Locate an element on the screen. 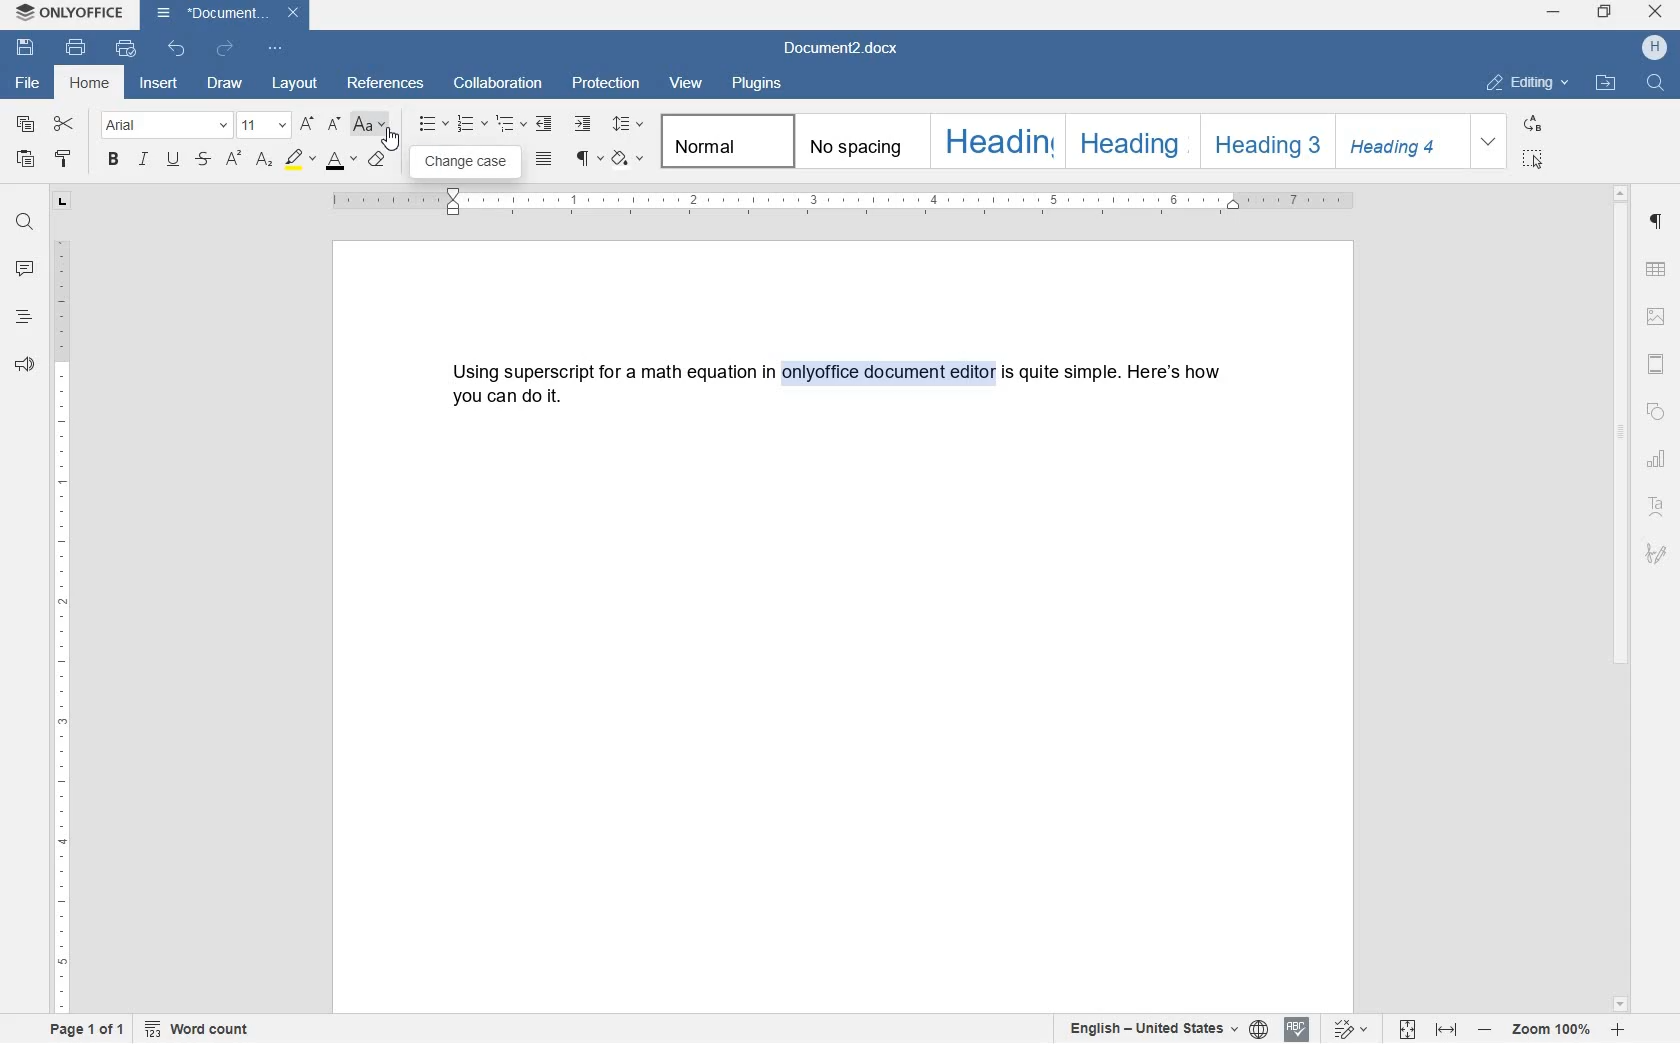  references is located at coordinates (386, 85).